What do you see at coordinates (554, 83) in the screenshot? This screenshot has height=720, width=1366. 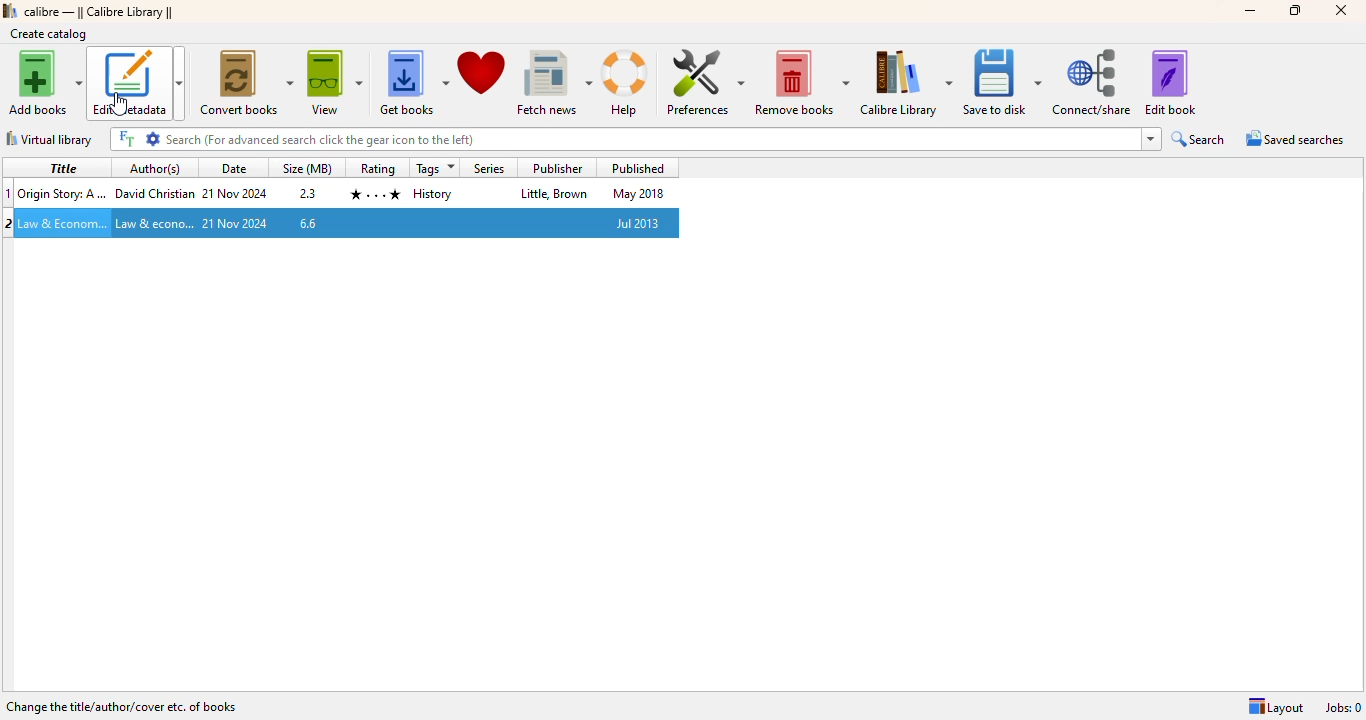 I see `fetch news` at bounding box center [554, 83].